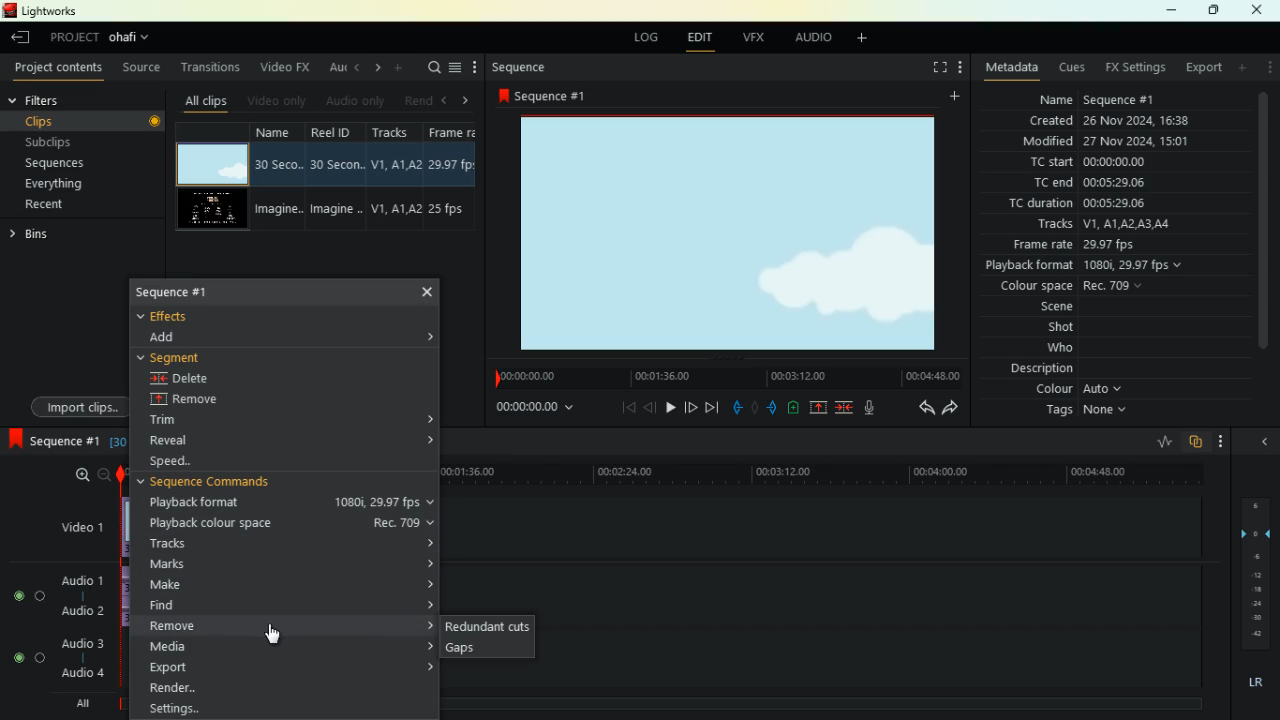  What do you see at coordinates (734, 233) in the screenshot?
I see `image` at bounding box center [734, 233].